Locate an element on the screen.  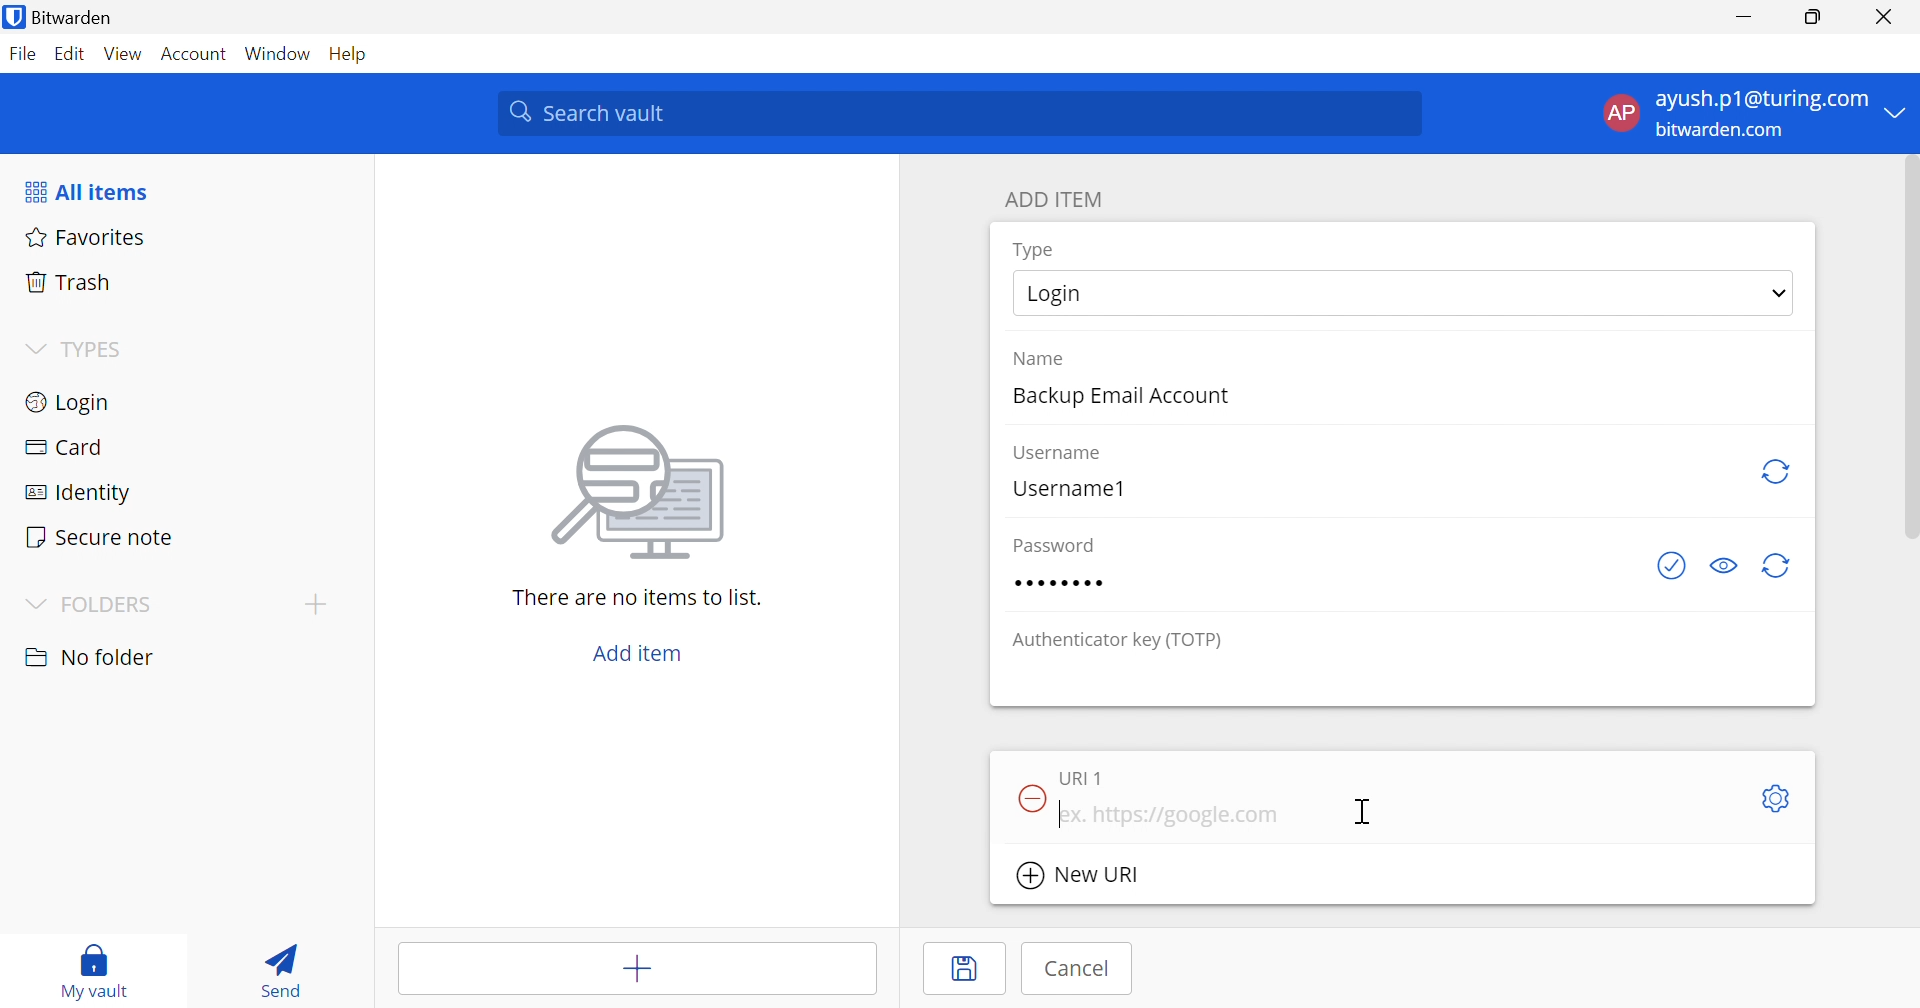
Edit is located at coordinates (70, 53).